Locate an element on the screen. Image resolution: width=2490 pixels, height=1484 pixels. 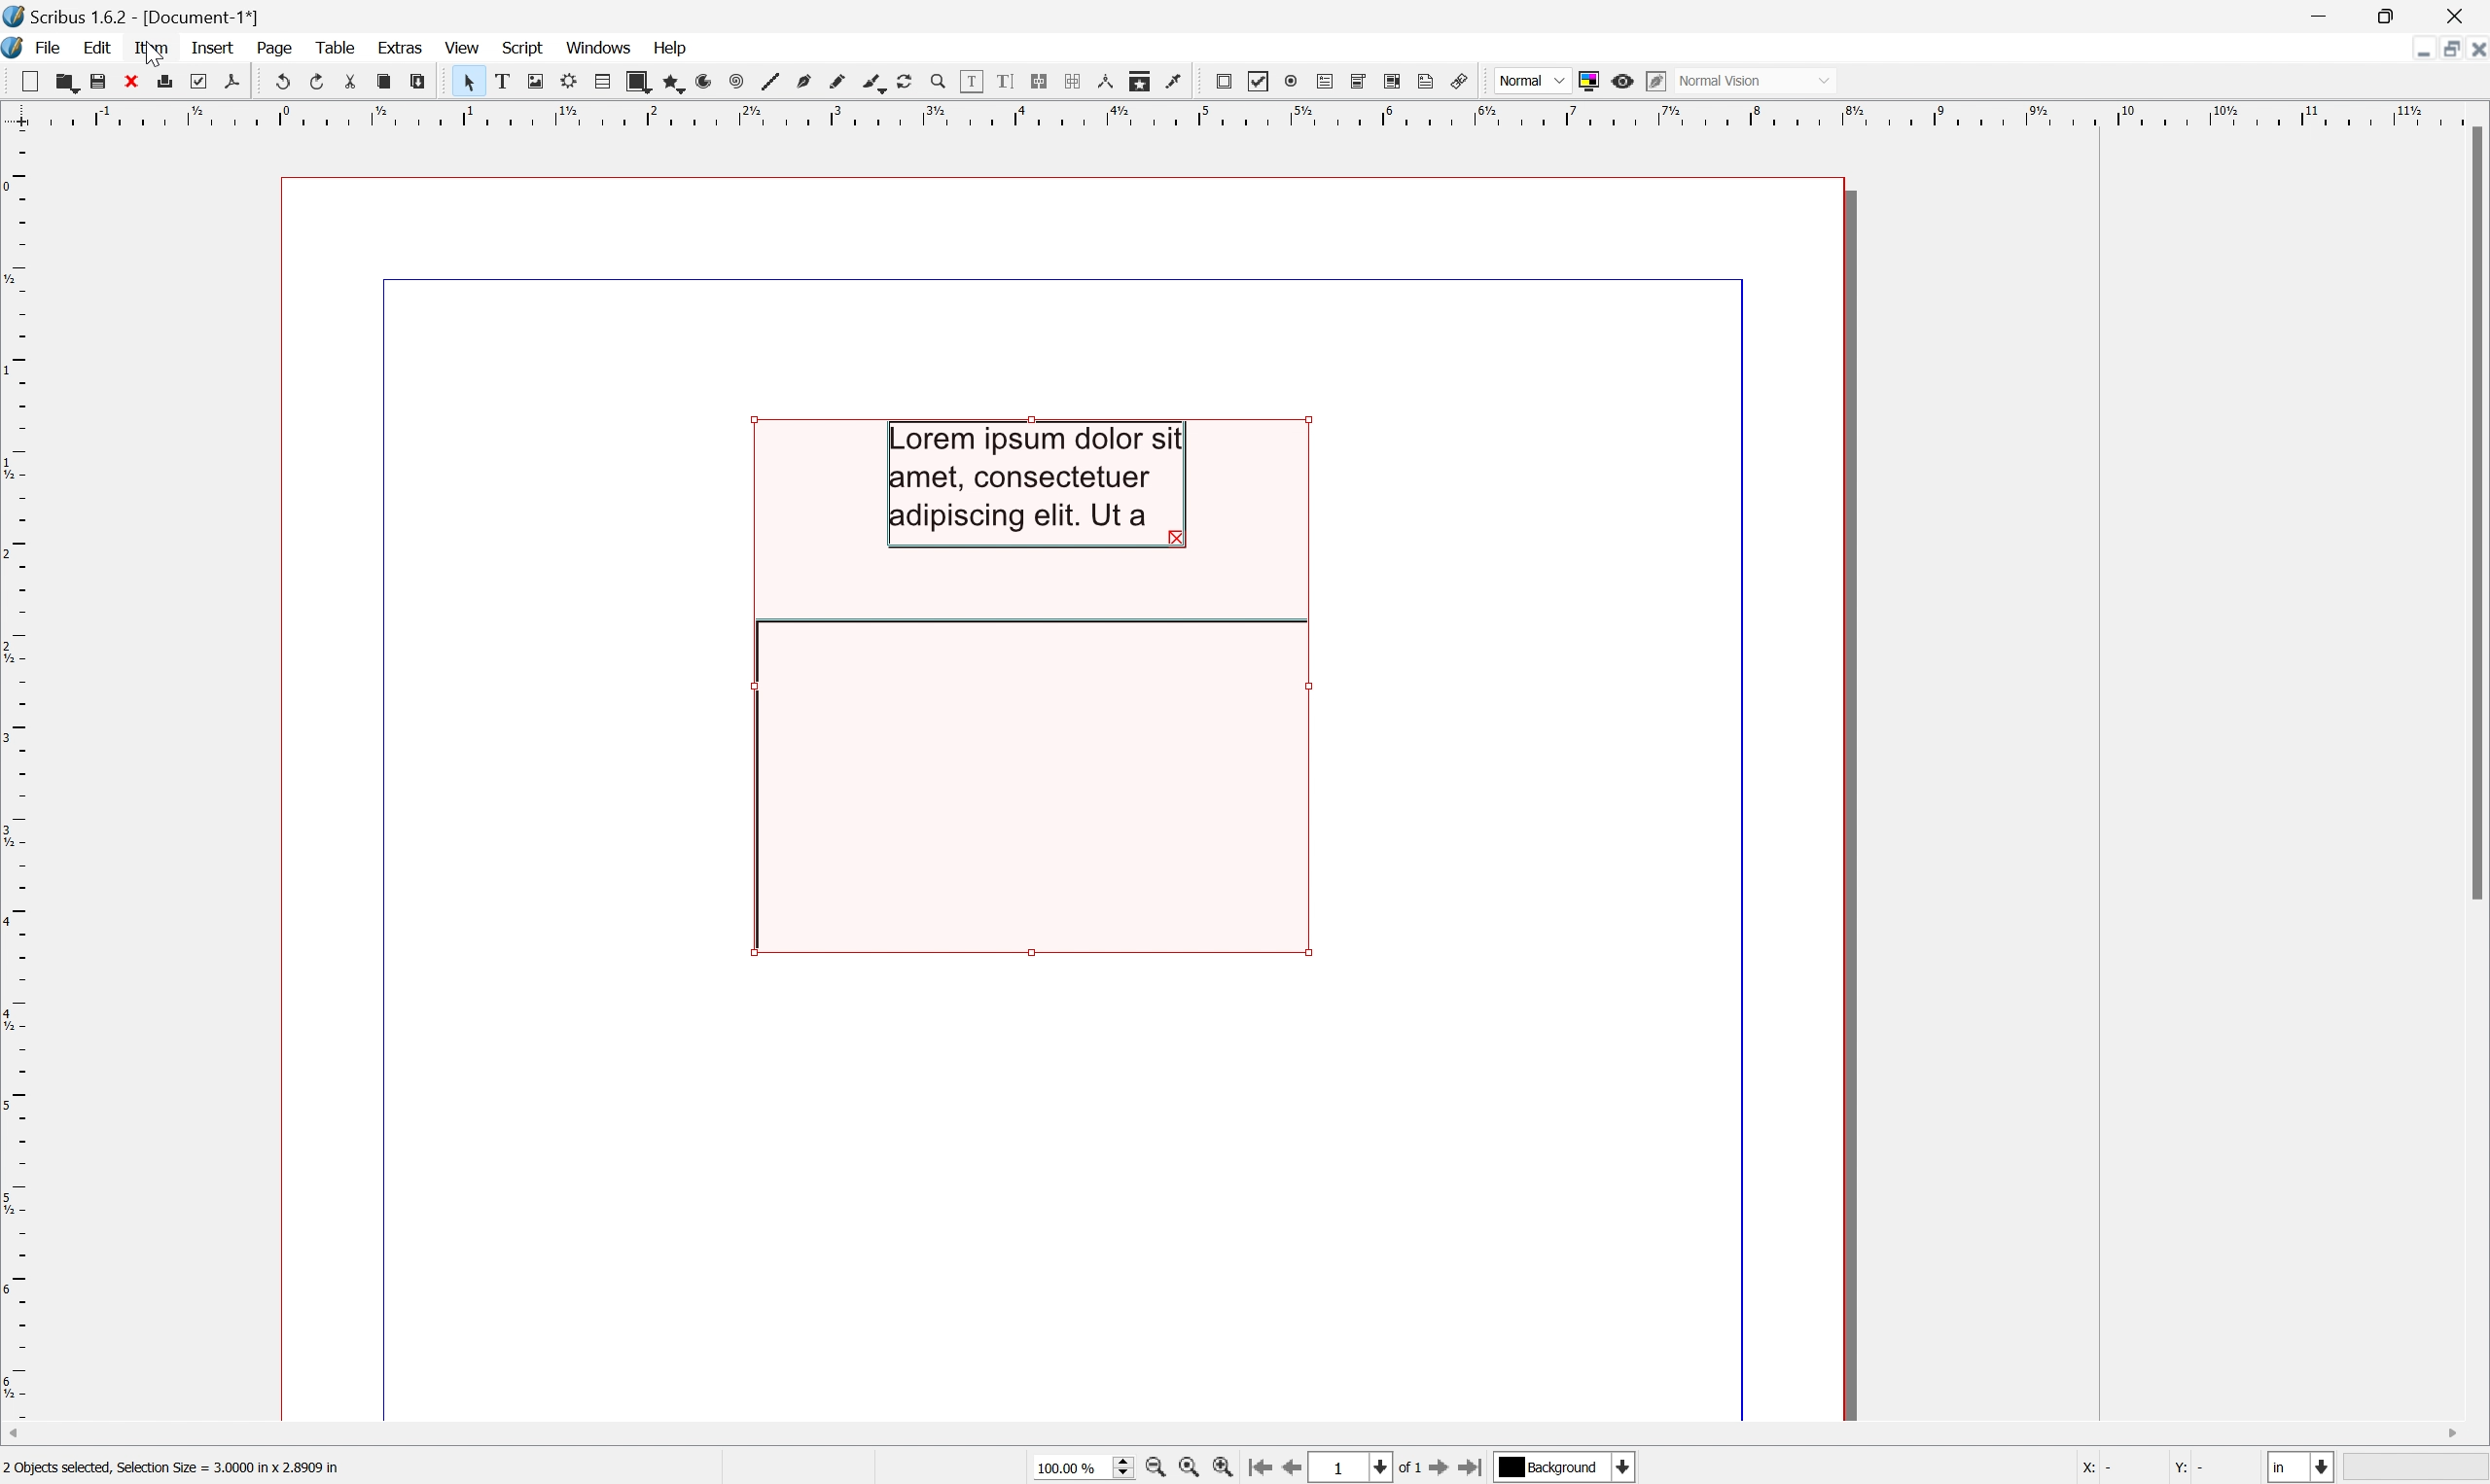
Normal mode is located at coordinates (1760, 81).